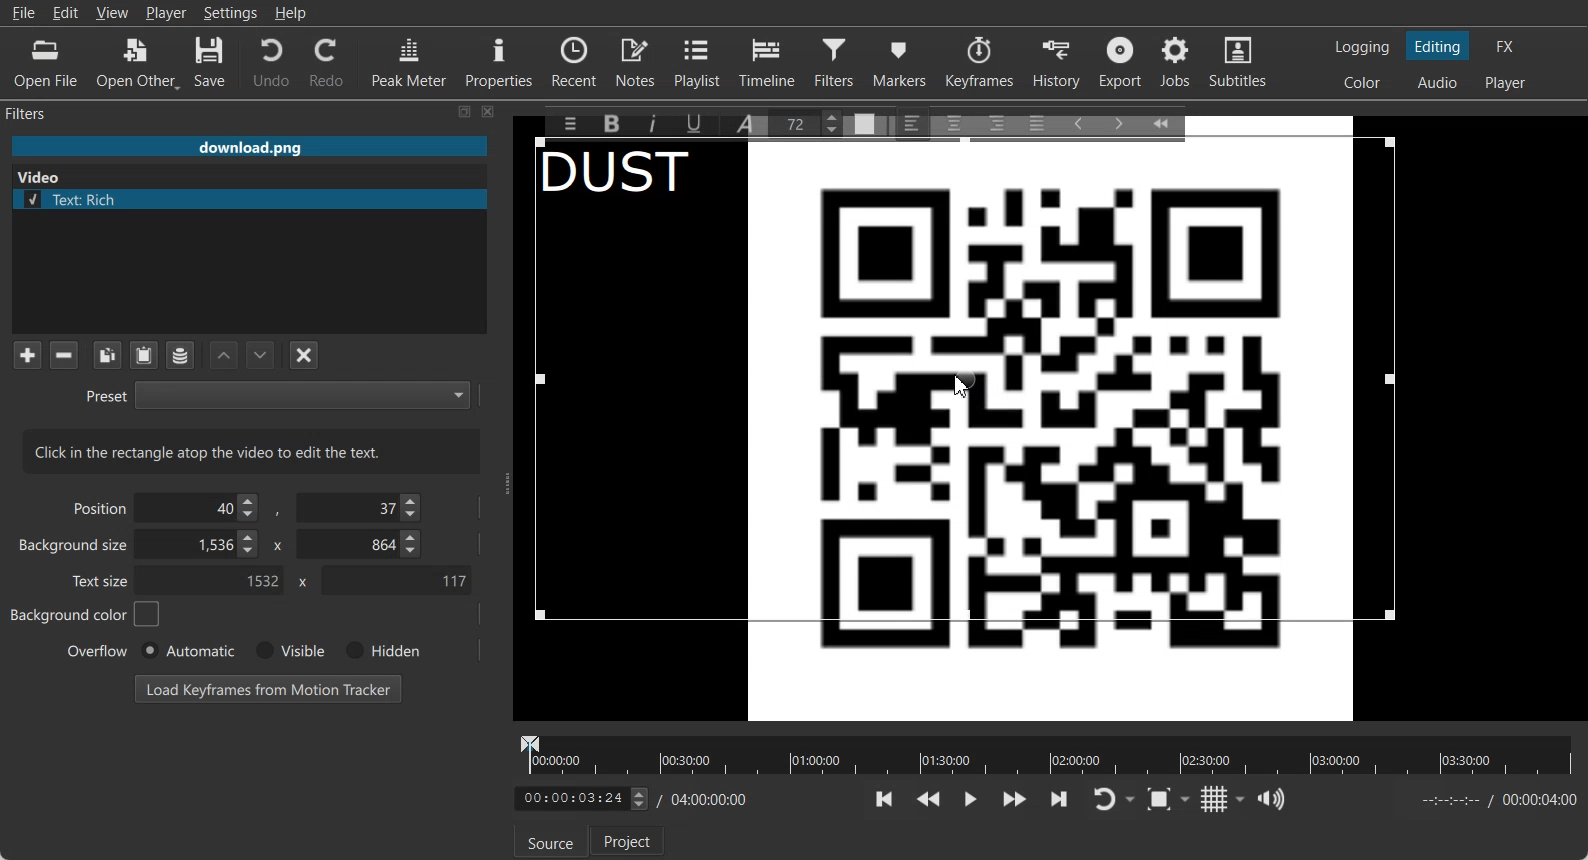 Image resolution: width=1588 pixels, height=860 pixels. Describe the element at coordinates (971, 799) in the screenshot. I see `Toggle play` at that location.